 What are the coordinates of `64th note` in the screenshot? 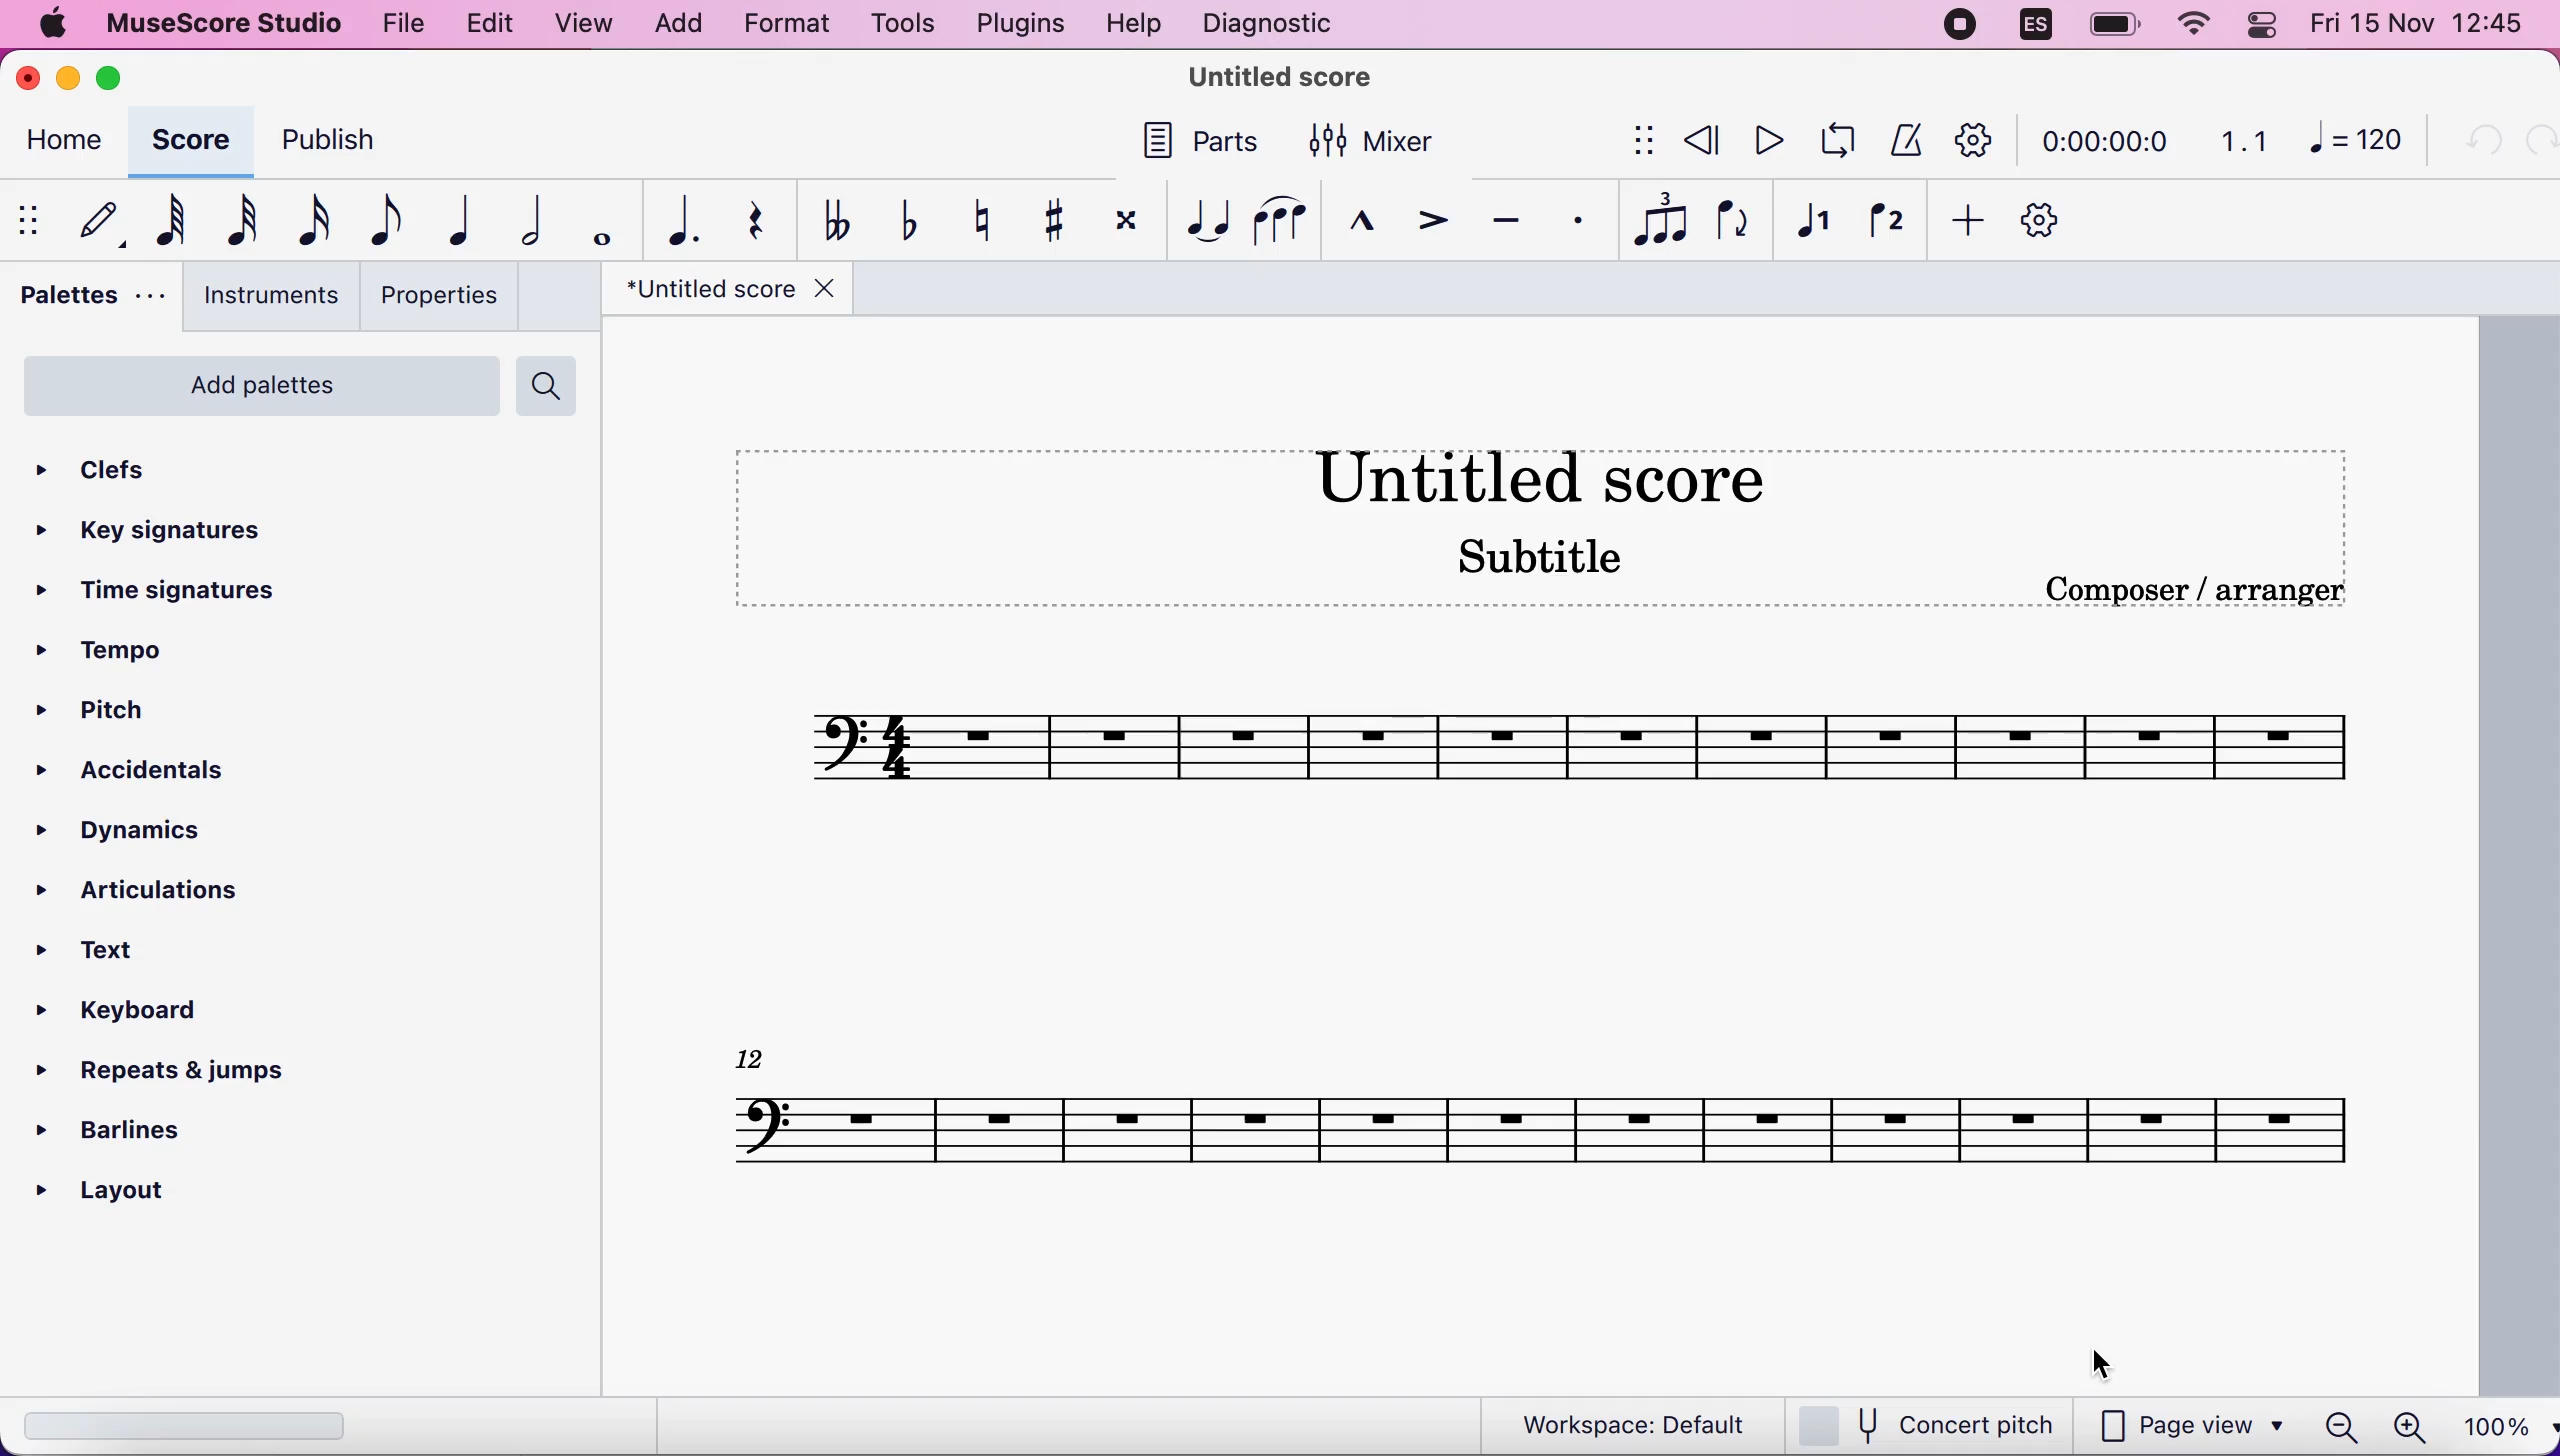 It's located at (171, 217).